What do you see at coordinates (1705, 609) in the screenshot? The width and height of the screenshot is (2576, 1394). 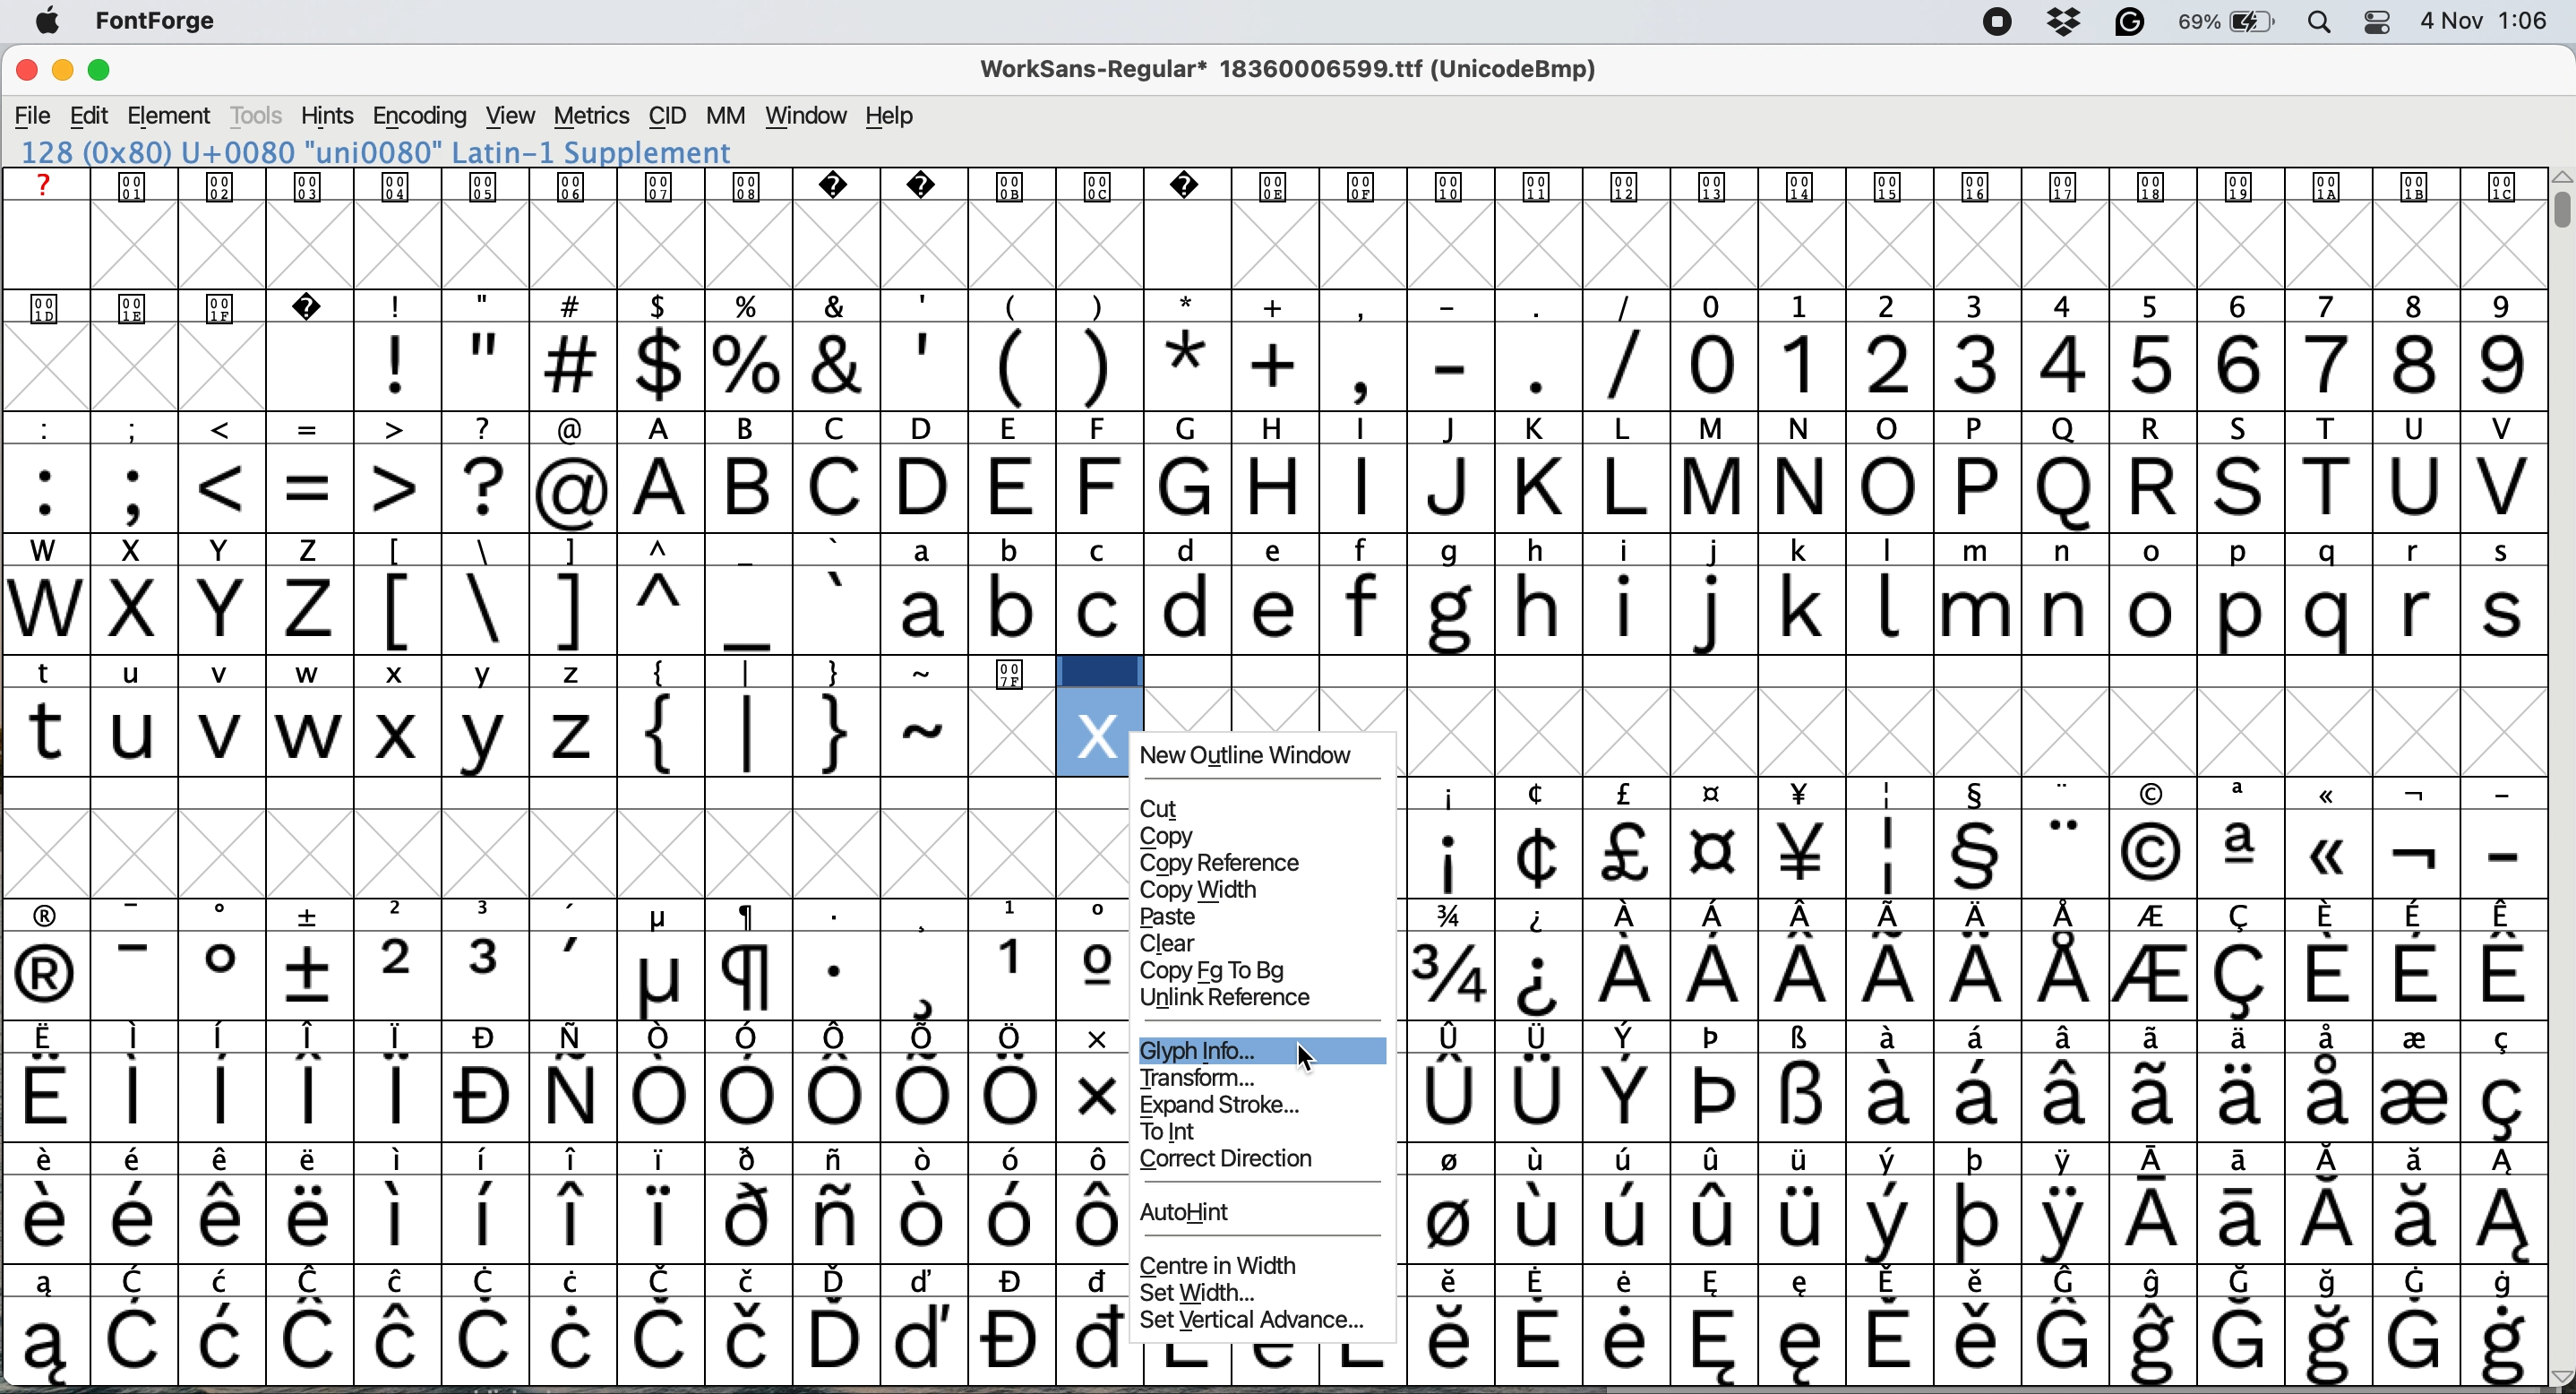 I see `lower case letters a to s` at bounding box center [1705, 609].